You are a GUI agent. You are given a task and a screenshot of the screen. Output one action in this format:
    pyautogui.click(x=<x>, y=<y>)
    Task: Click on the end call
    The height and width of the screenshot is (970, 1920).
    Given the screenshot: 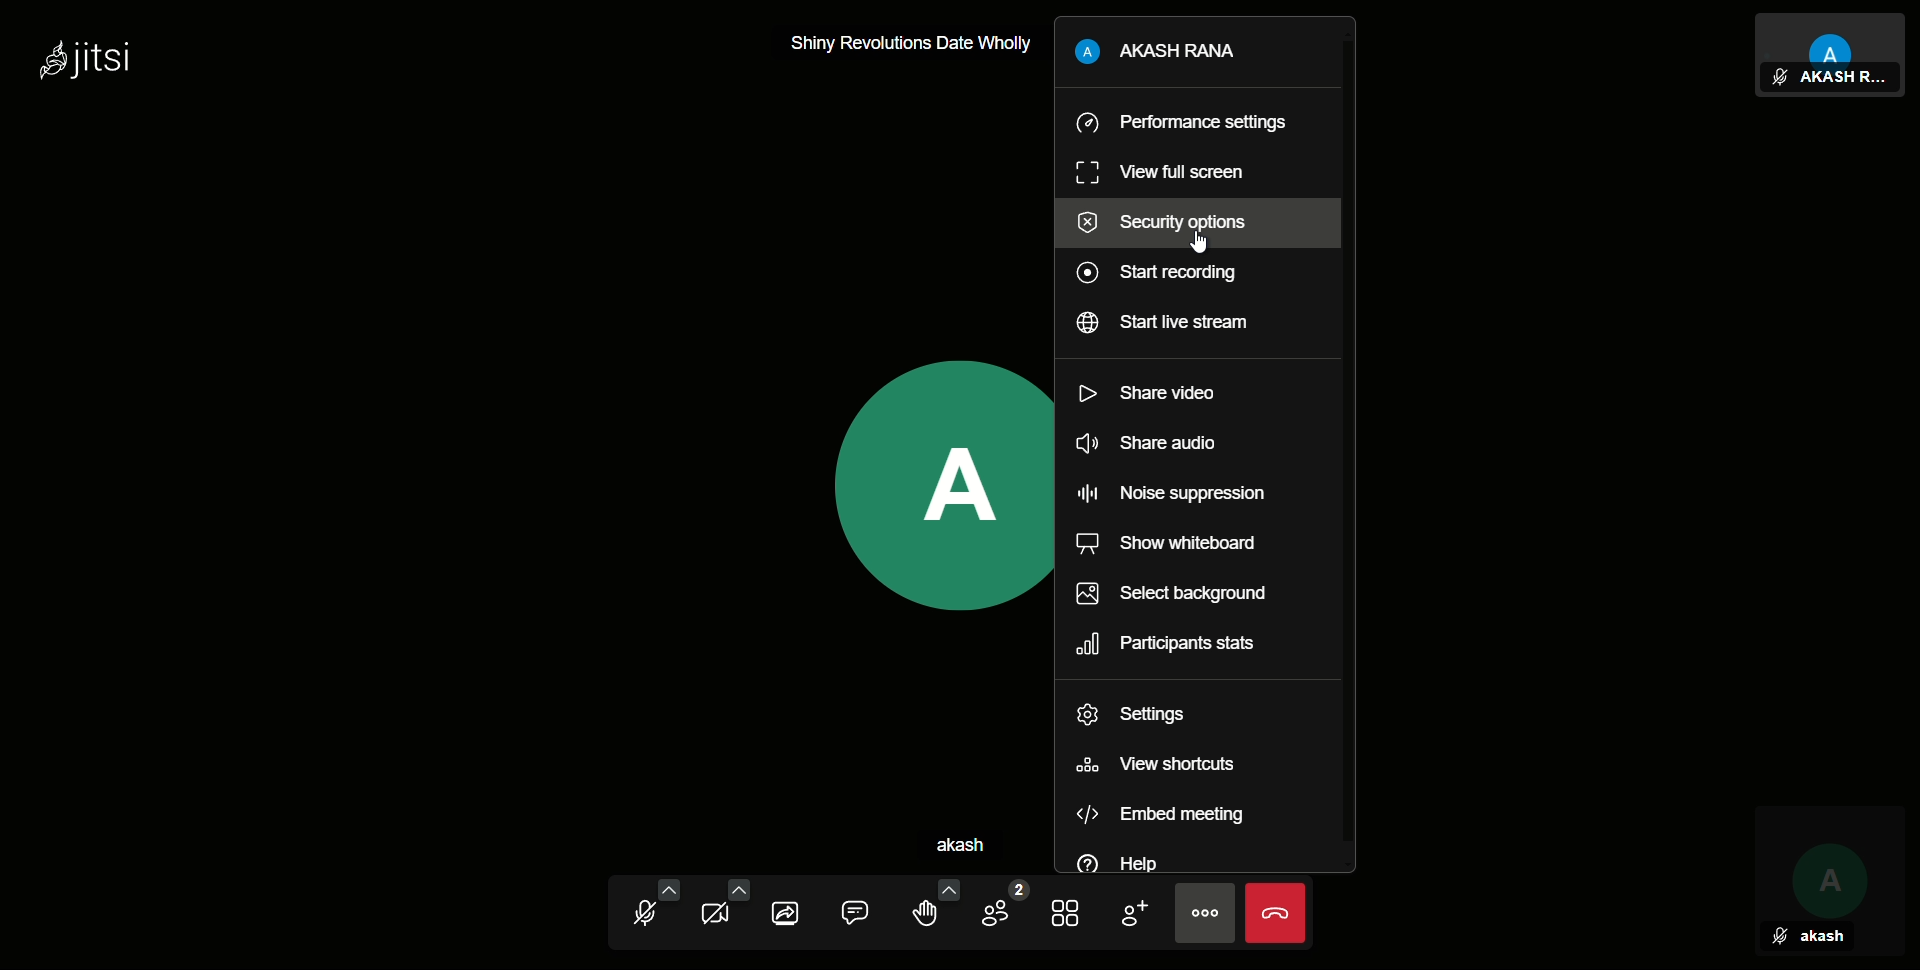 What is the action you would take?
    pyautogui.click(x=1274, y=912)
    